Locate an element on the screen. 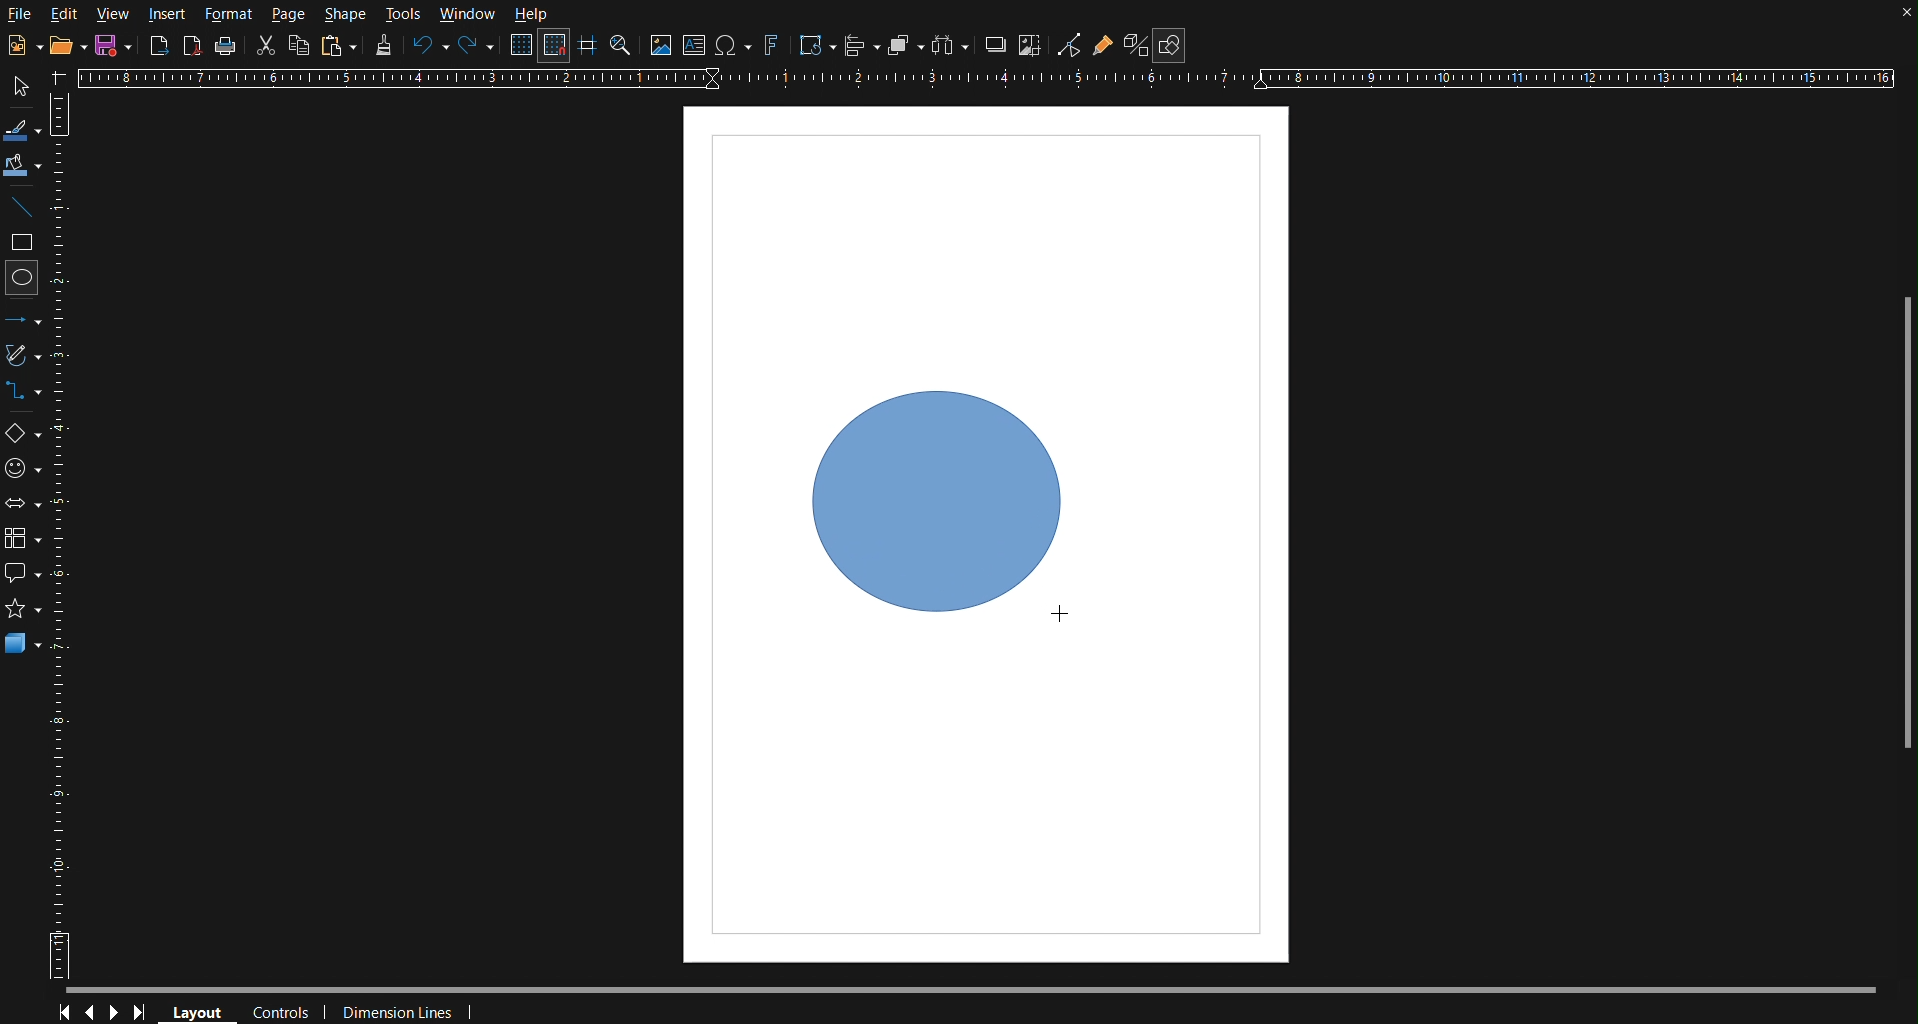 The height and width of the screenshot is (1024, 1918). Fontworks is located at coordinates (771, 46).